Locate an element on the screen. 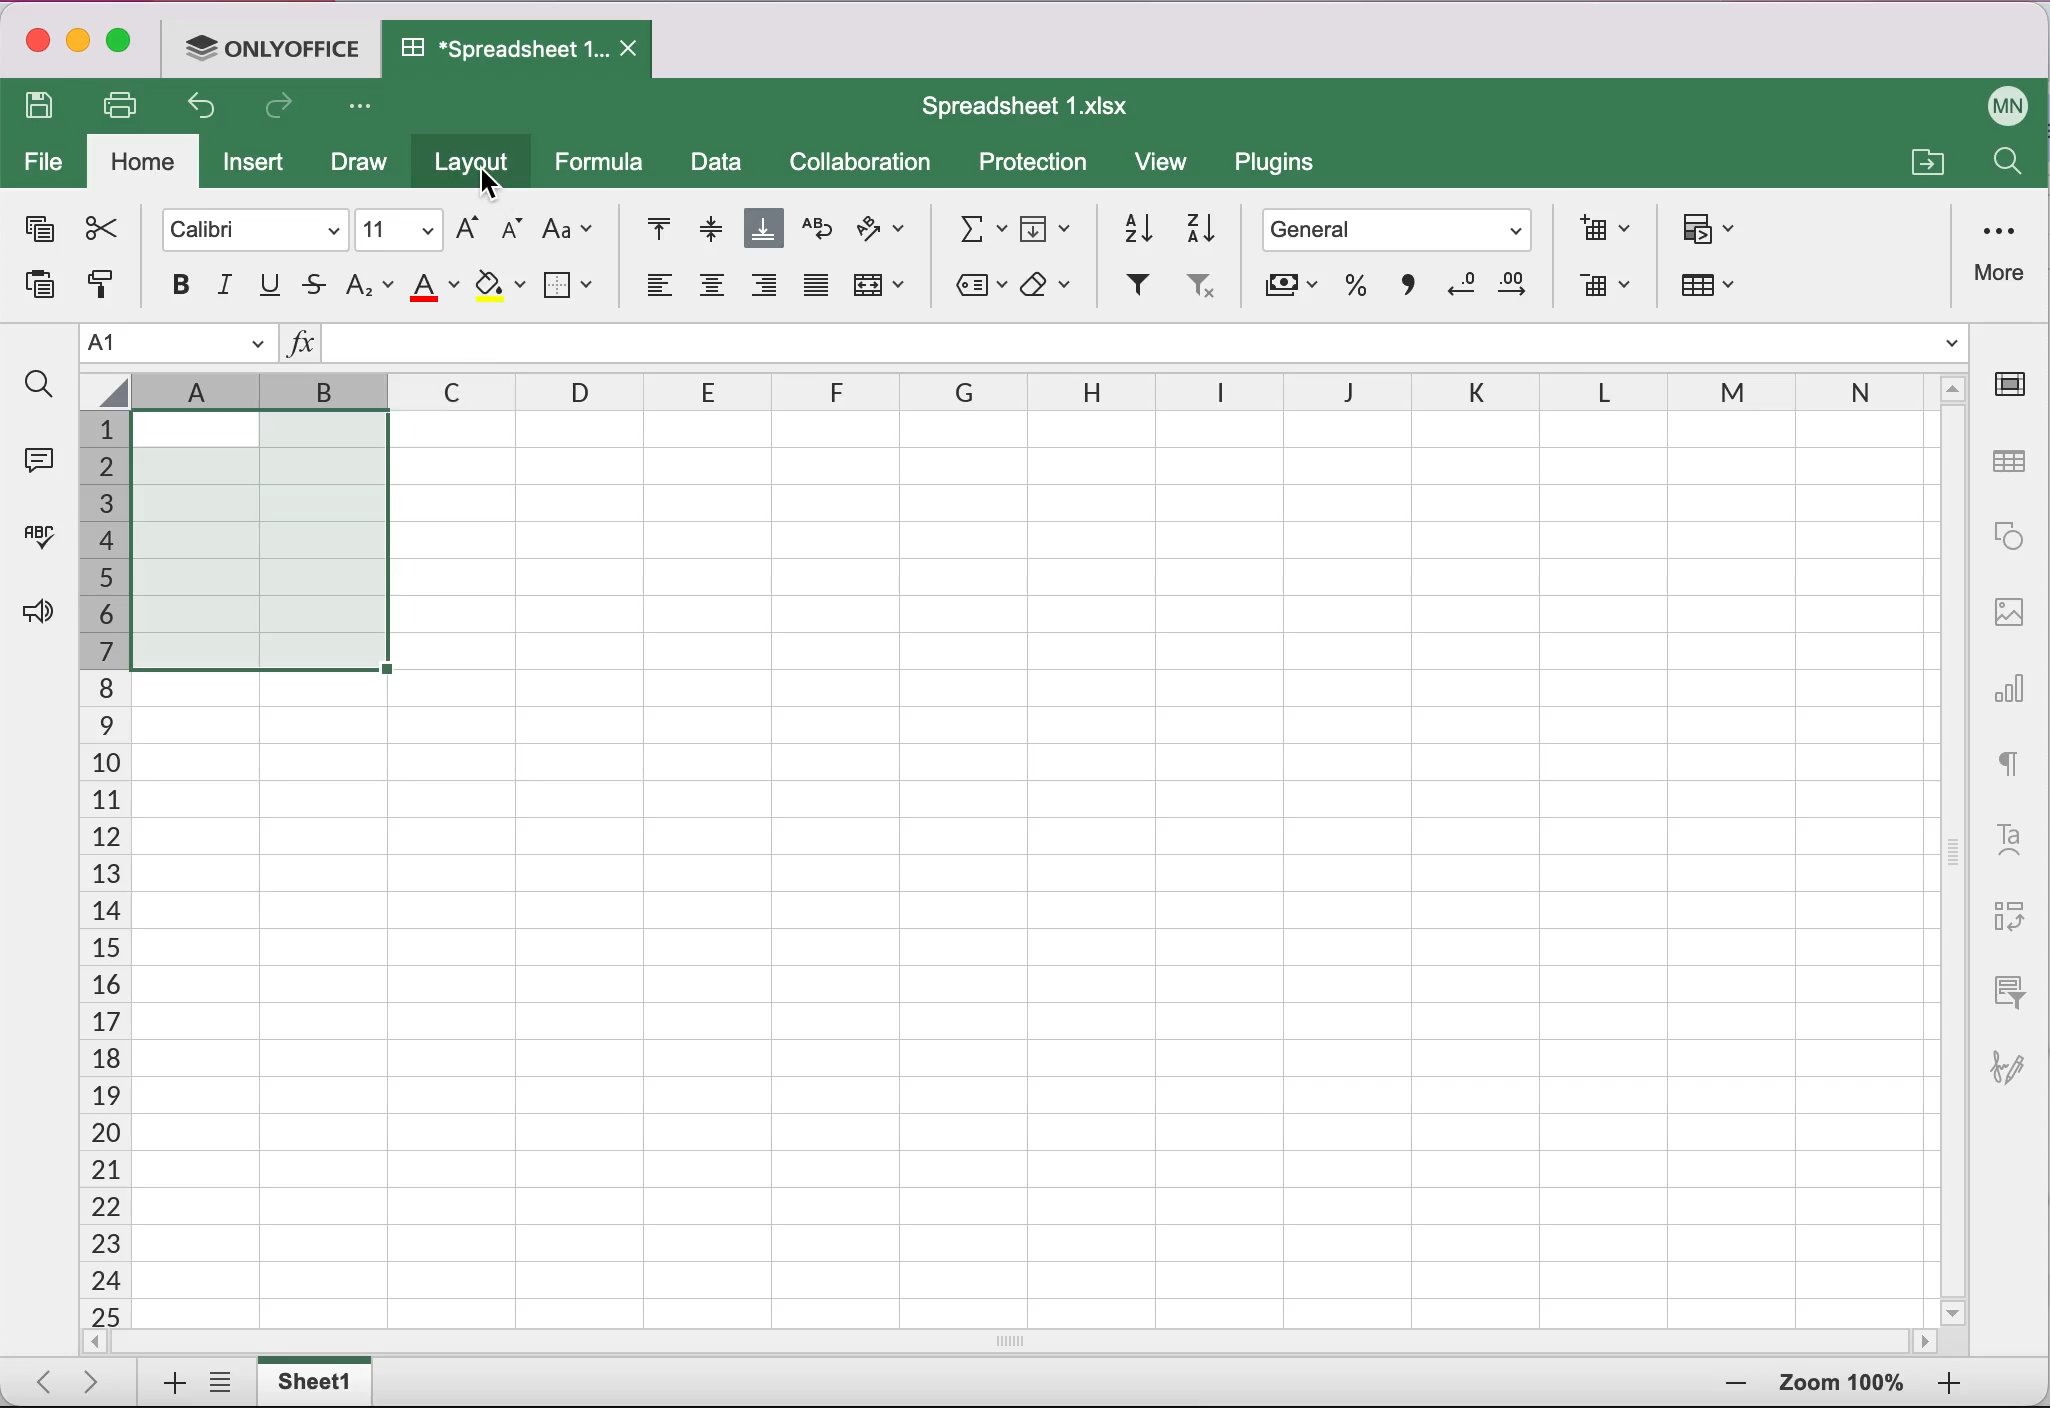  Close is located at coordinates (633, 50).